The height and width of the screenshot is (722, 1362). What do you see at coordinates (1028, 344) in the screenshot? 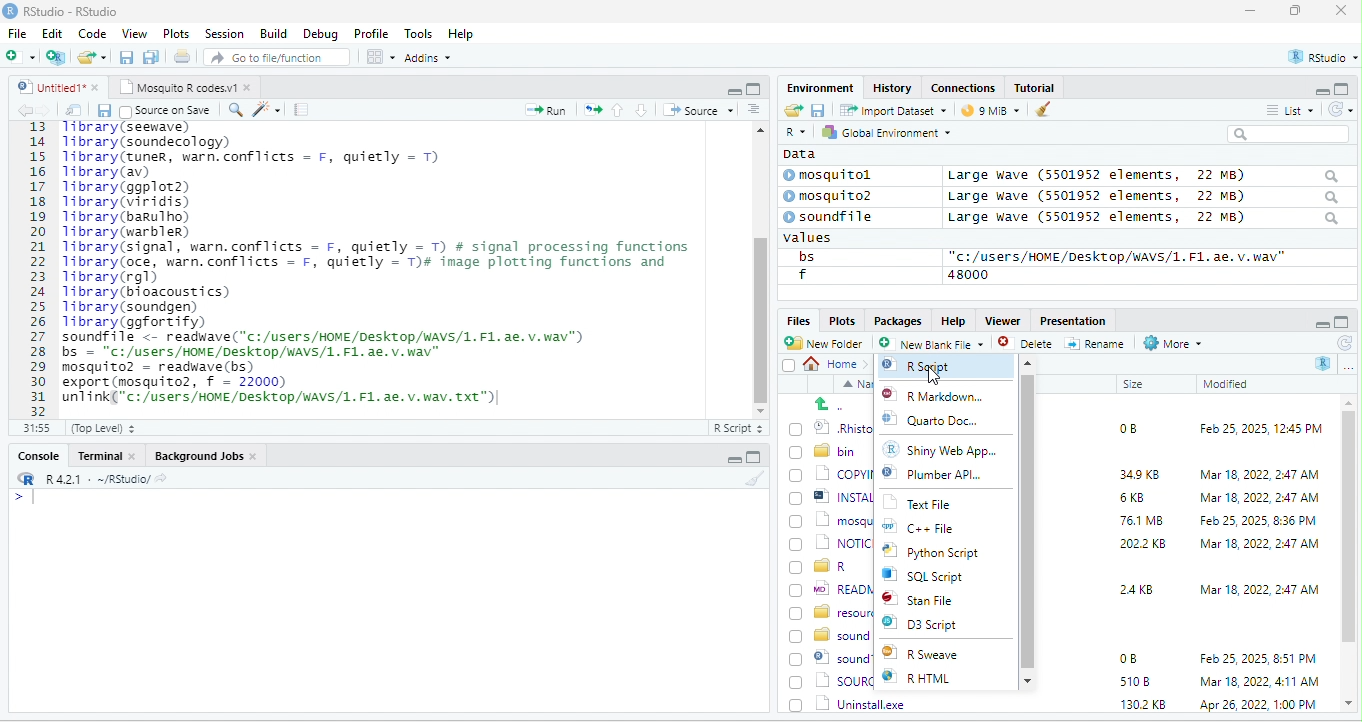
I see `Delete` at bounding box center [1028, 344].